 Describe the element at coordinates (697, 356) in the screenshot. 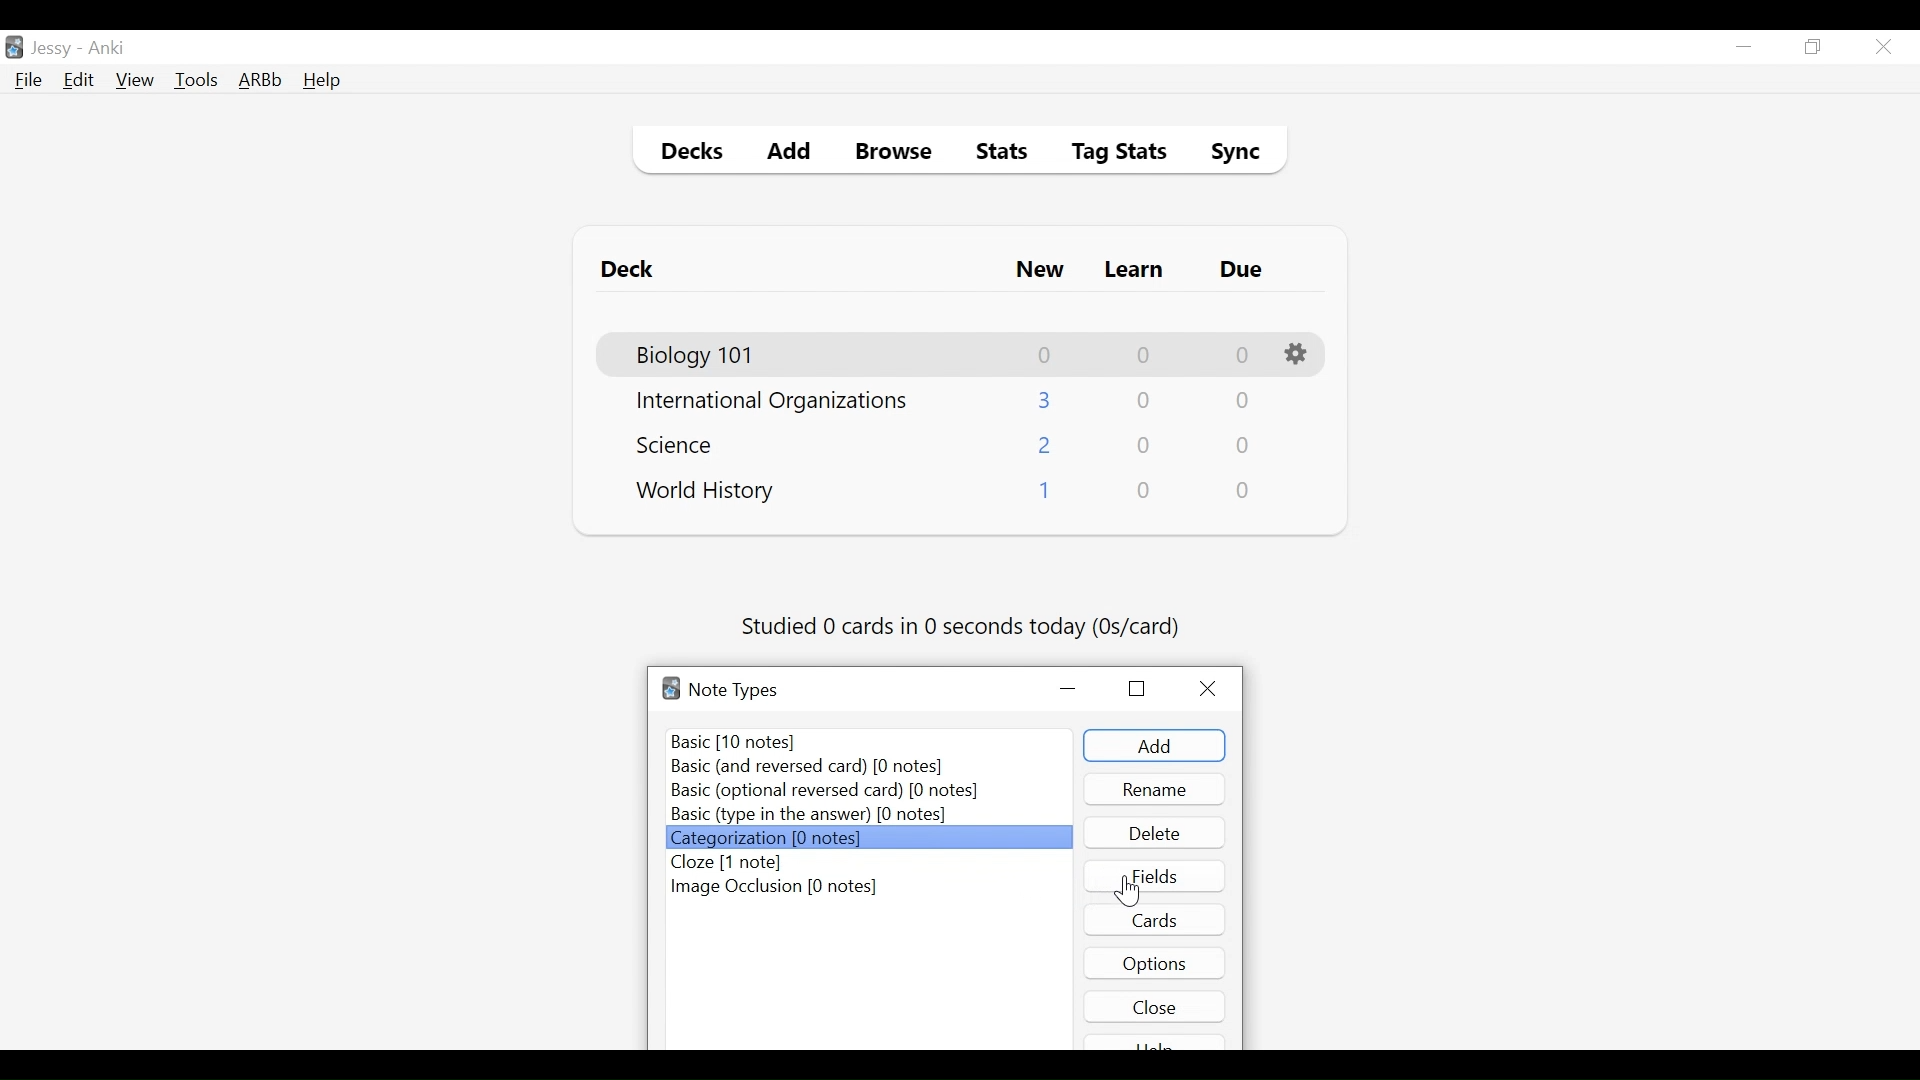

I see `Deck Name` at that location.